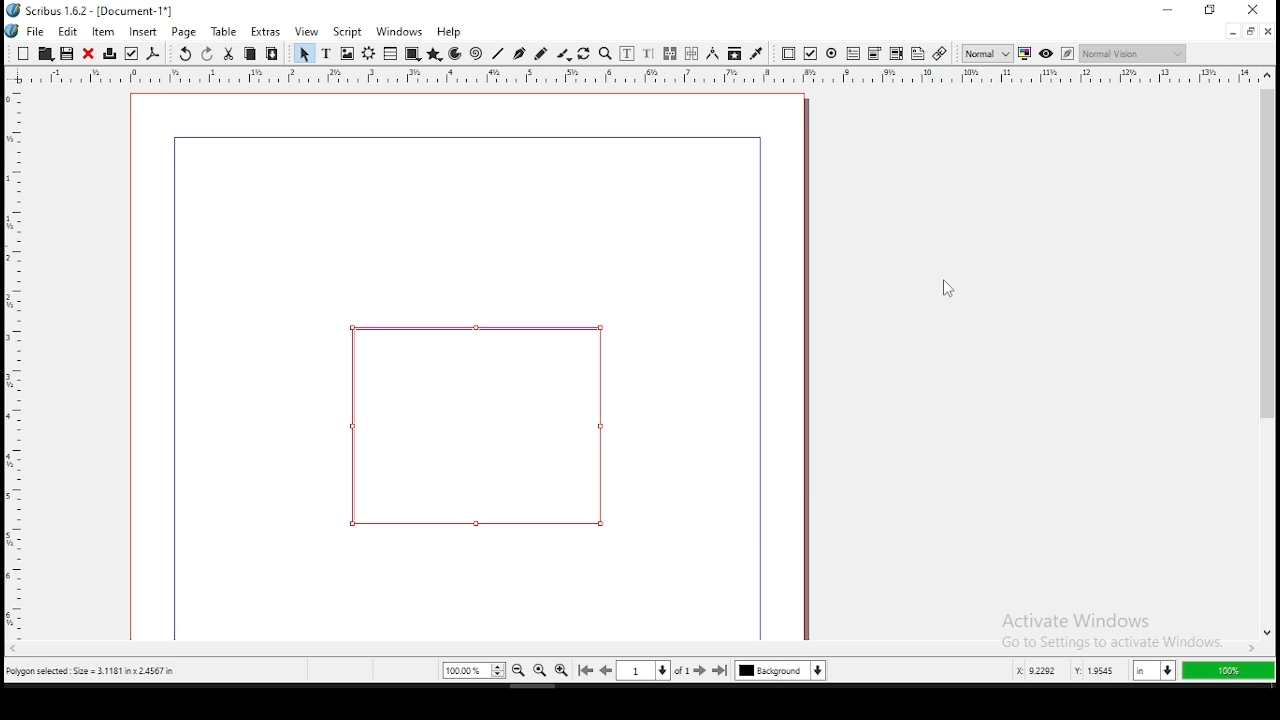 This screenshot has width=1280, height=720. What do you see at coordinates (347, 53) in the screenshot?
I see `image frame` at bounding box center [347, 53].